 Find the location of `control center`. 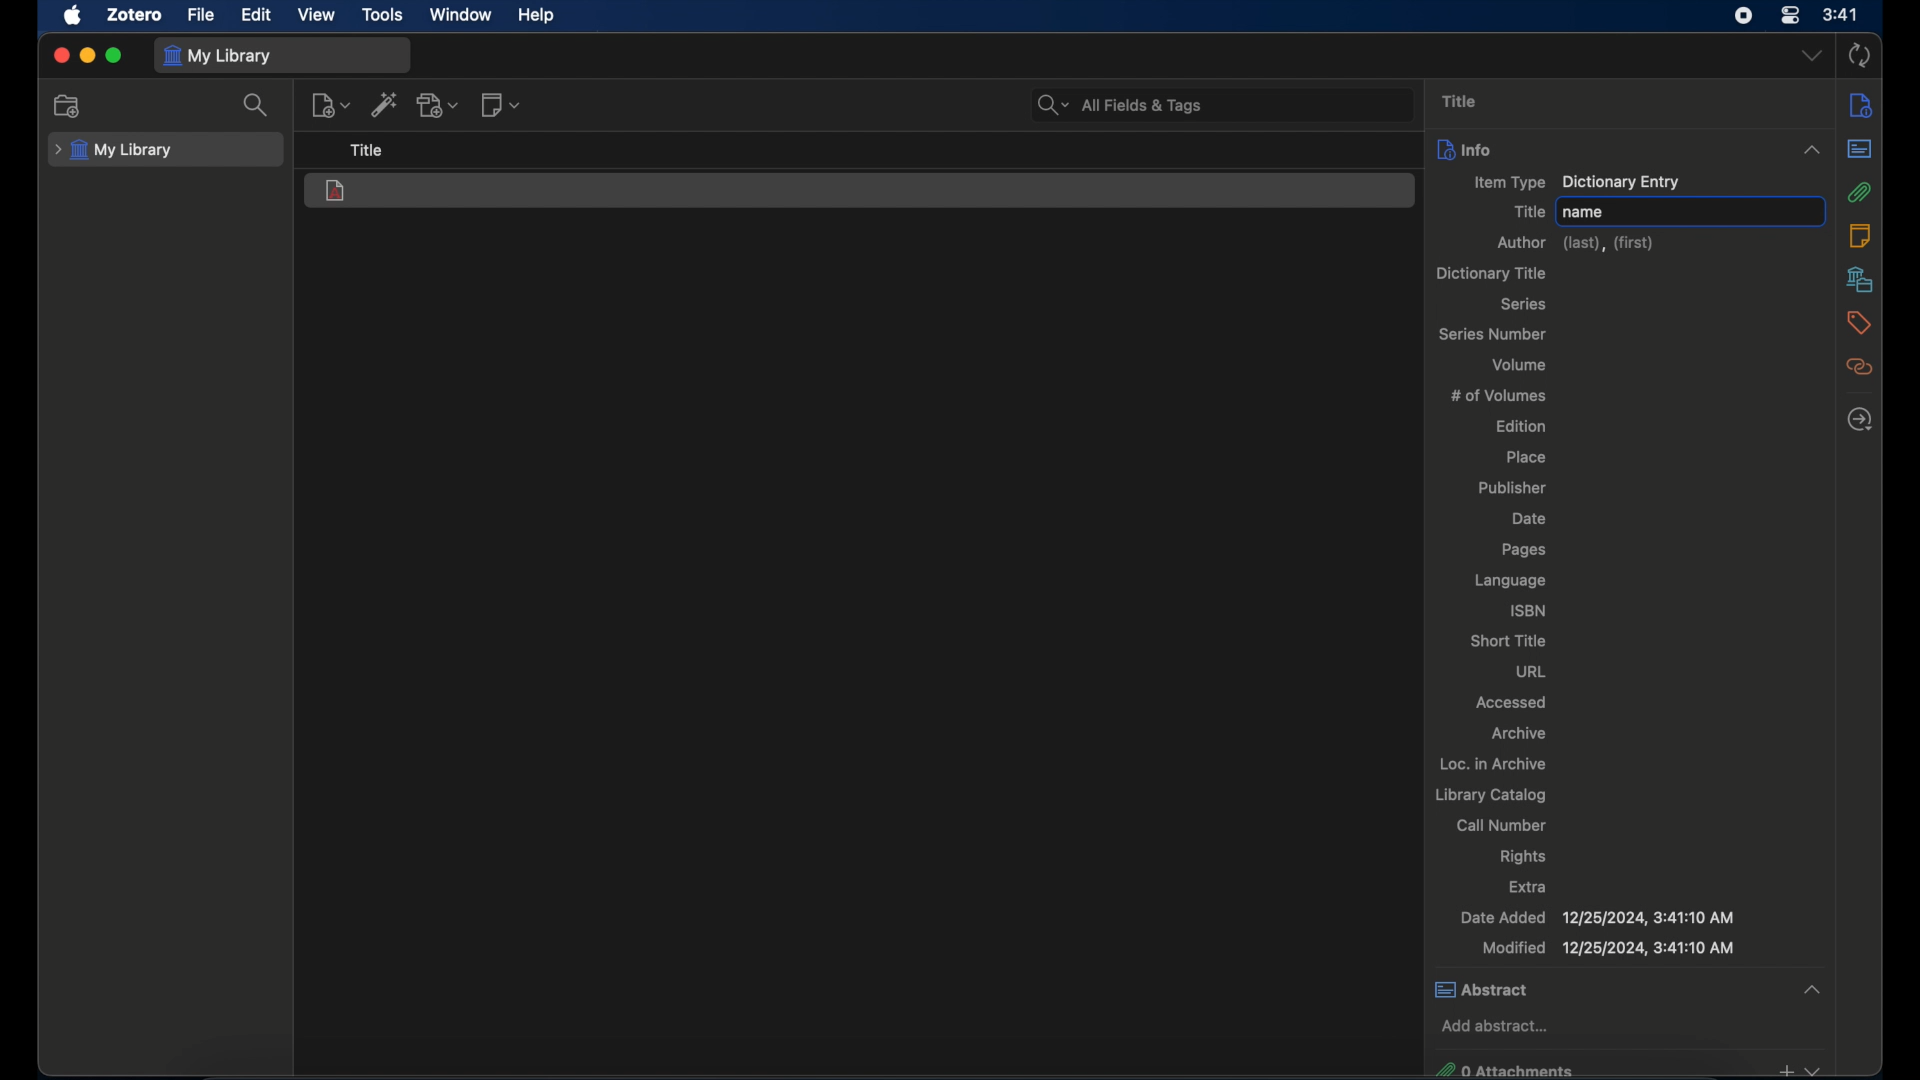

control center is located at coordinates (1789, 15).